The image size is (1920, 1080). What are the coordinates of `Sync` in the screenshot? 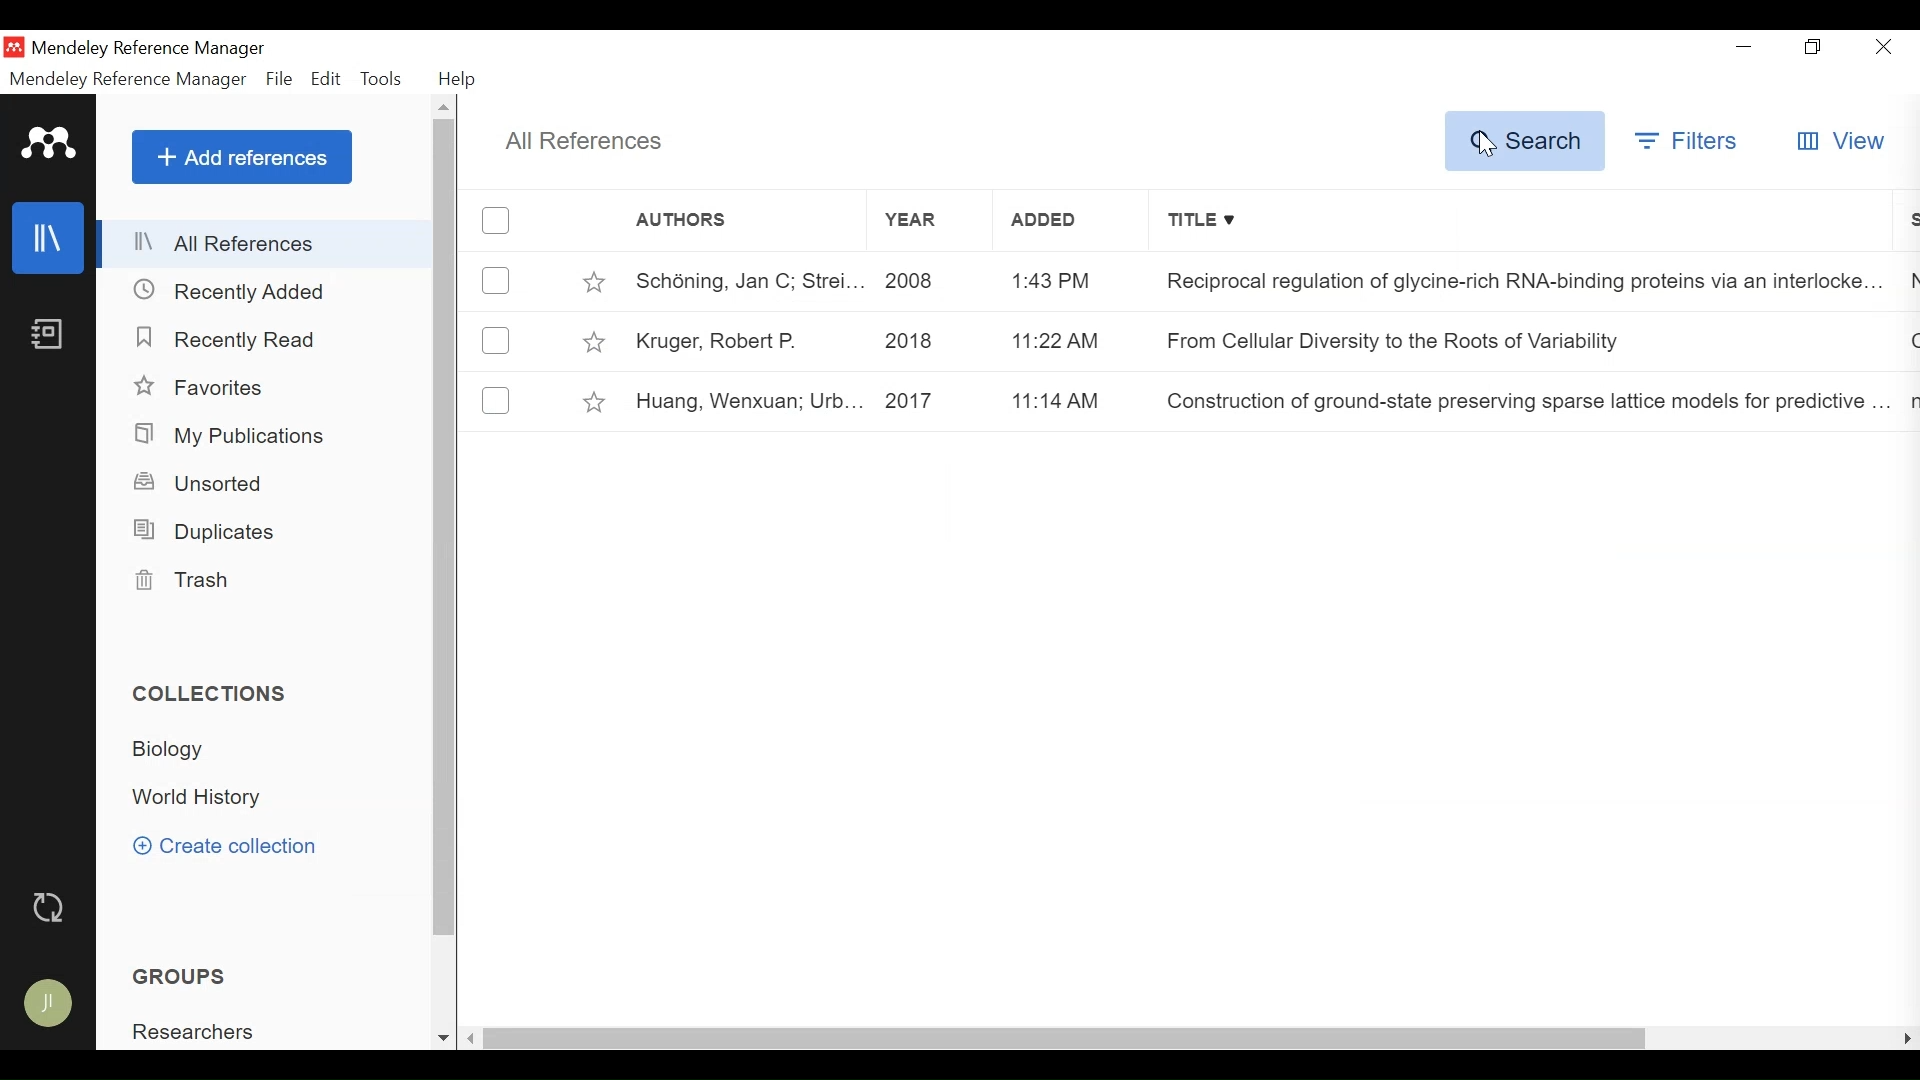 It's located at (47, 907).